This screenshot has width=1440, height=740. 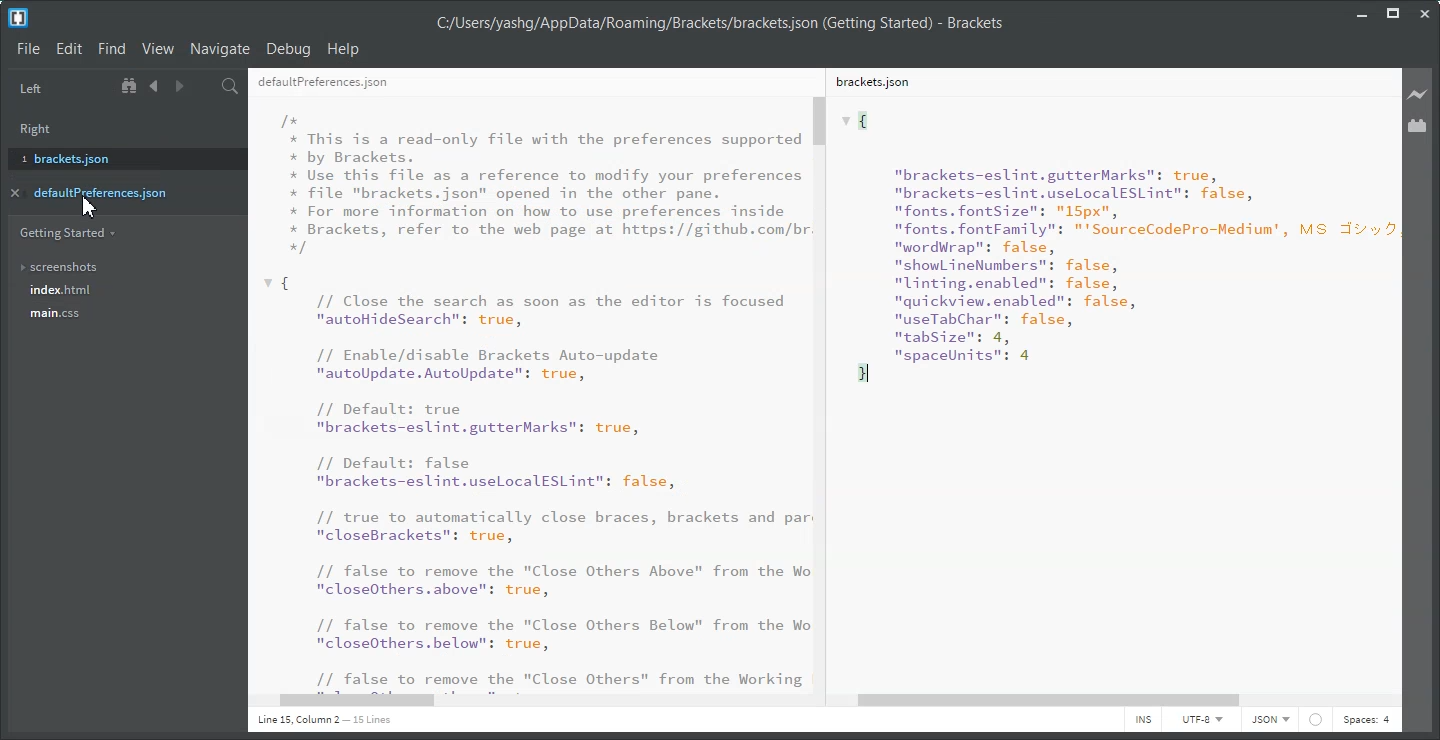 I want to click on View, so click(x=157, y=49).